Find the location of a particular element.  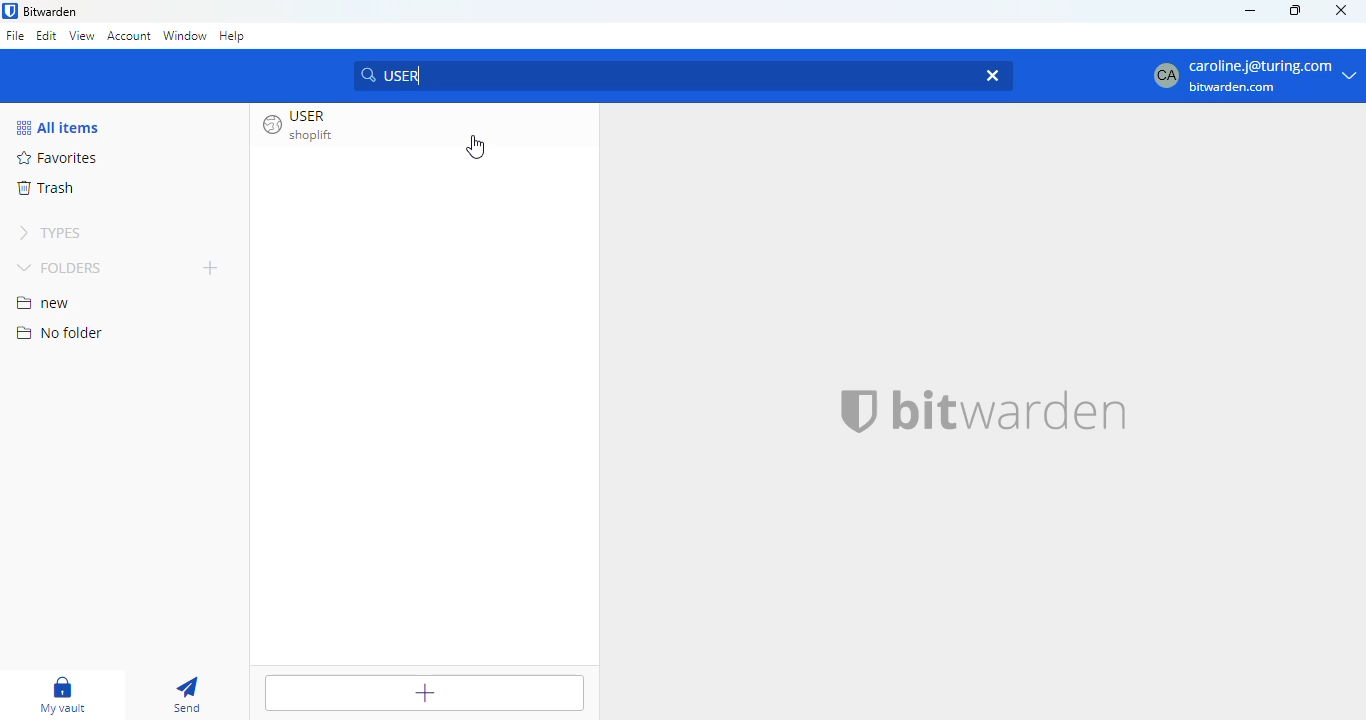

add folder is located at coordinates (210, 267).